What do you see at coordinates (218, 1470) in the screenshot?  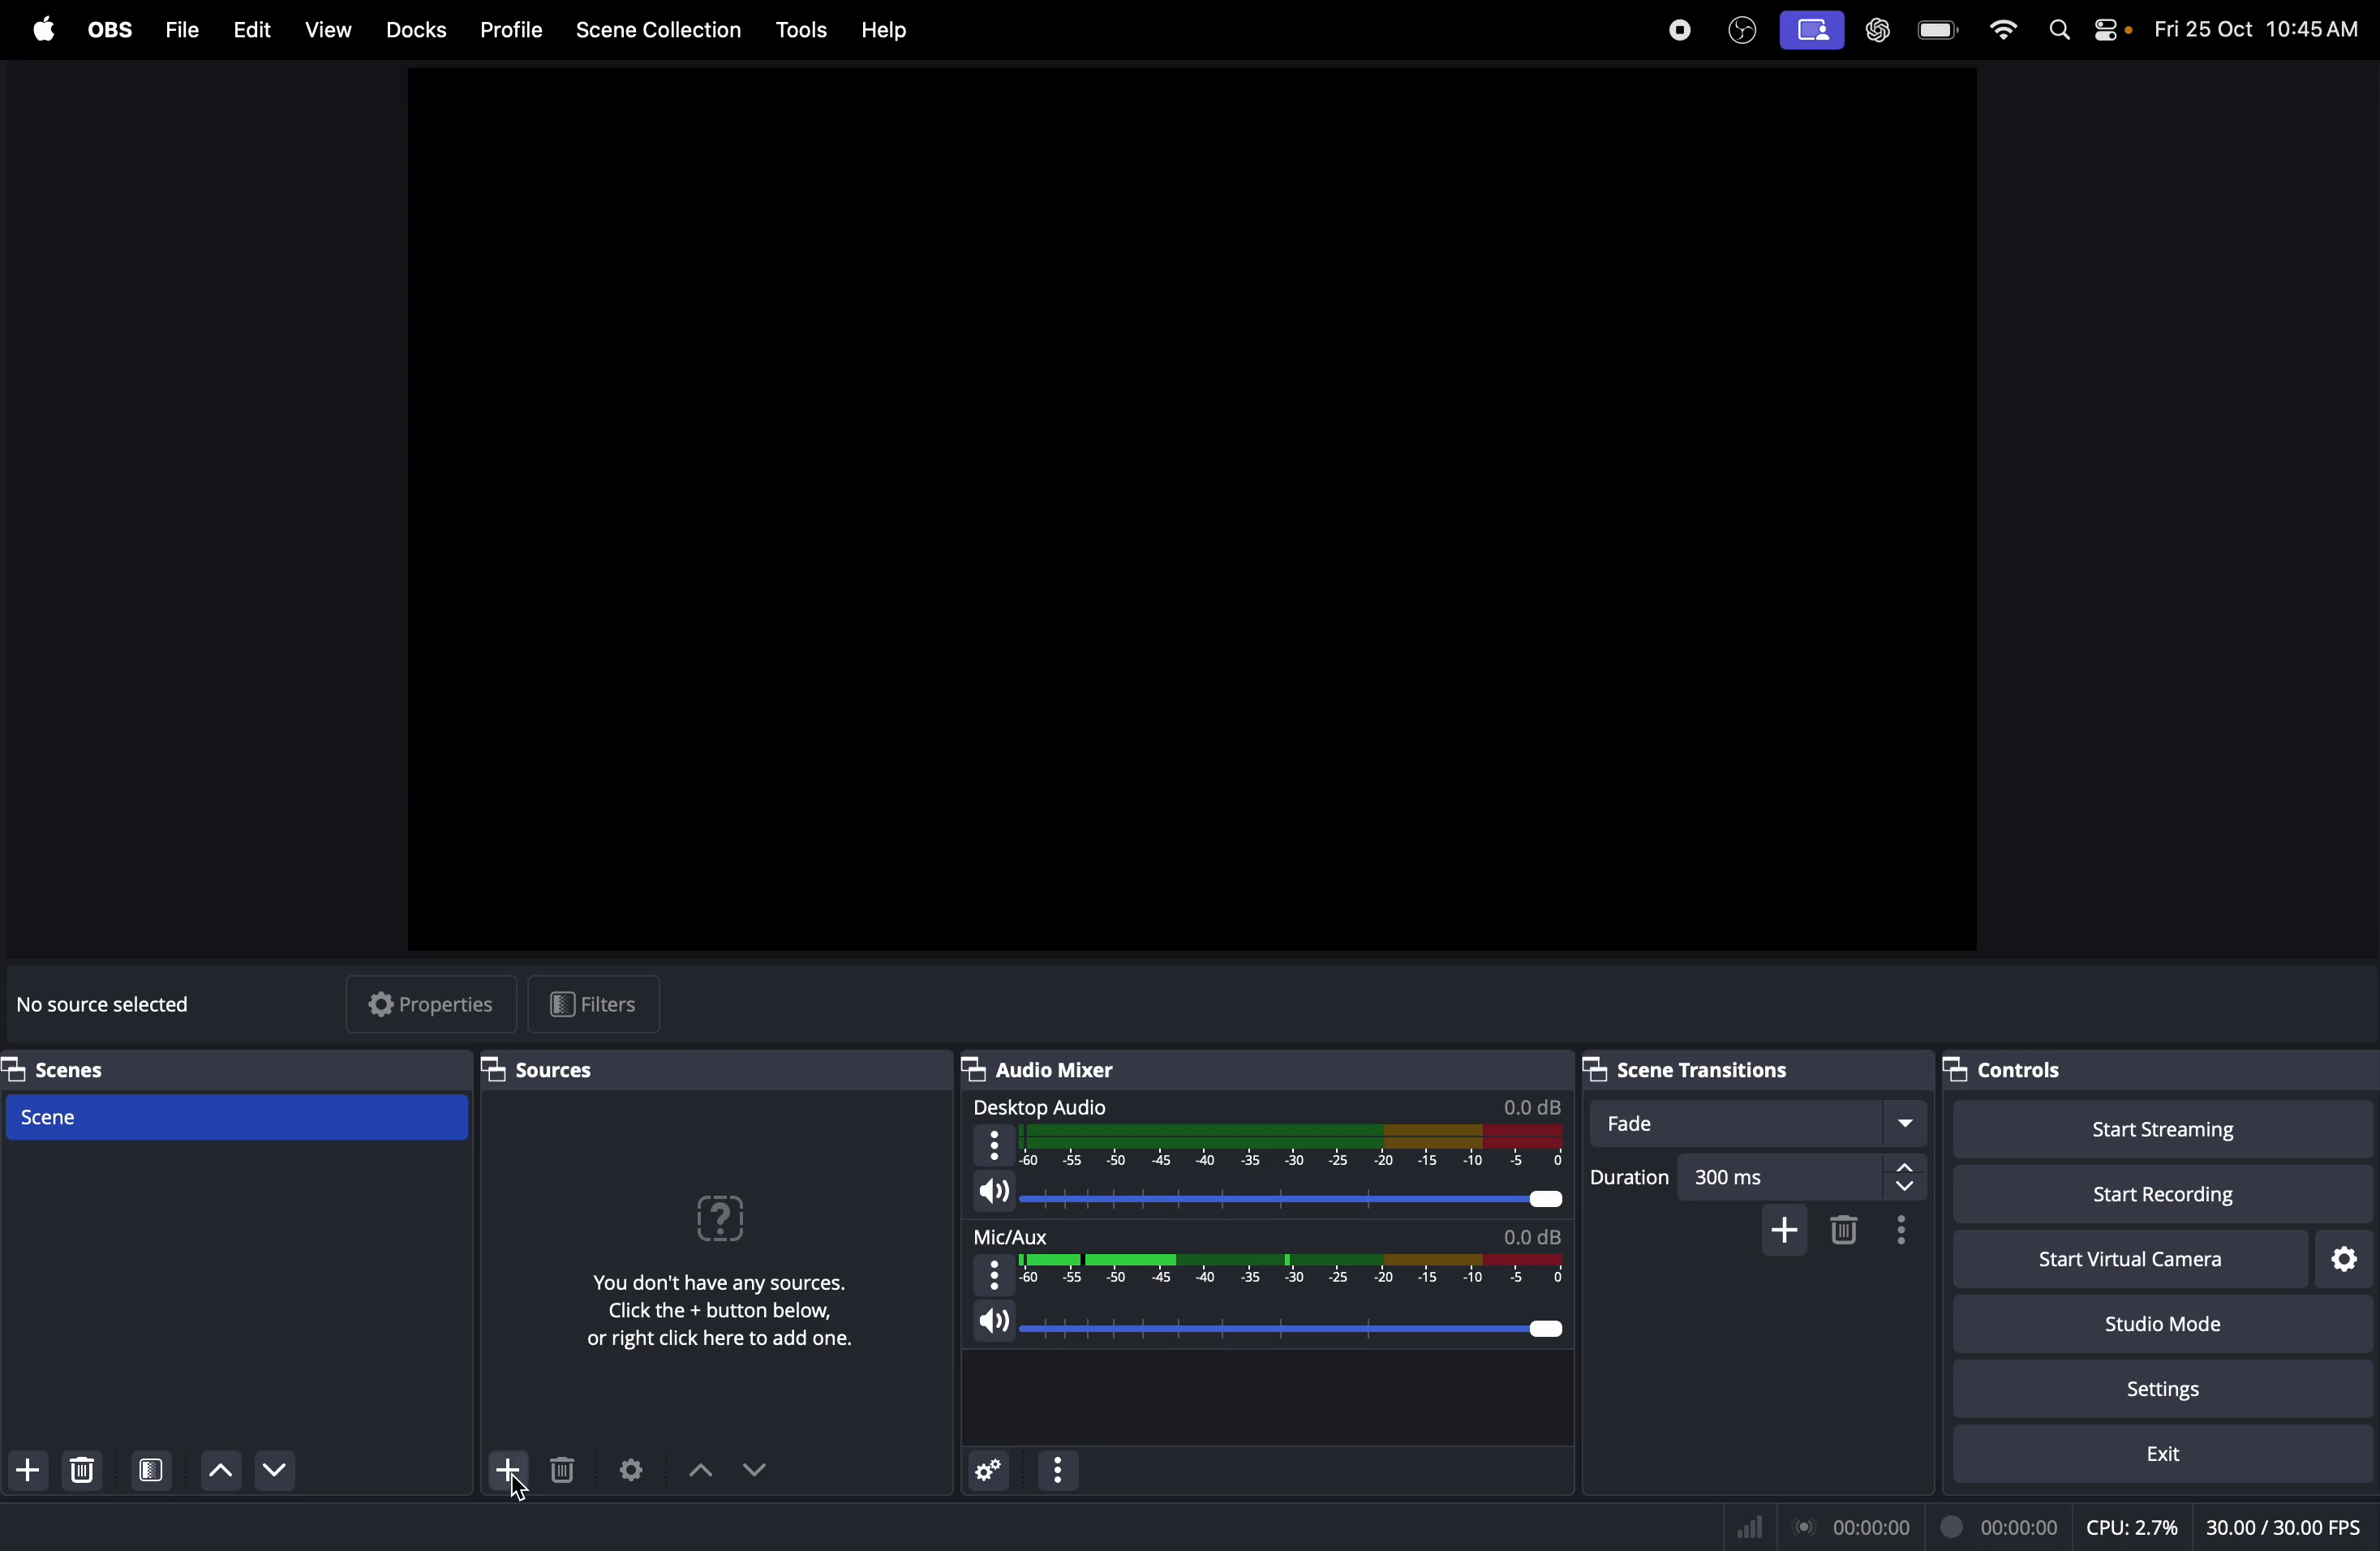 I see `move scene down` at bounding box center [218, 1470].